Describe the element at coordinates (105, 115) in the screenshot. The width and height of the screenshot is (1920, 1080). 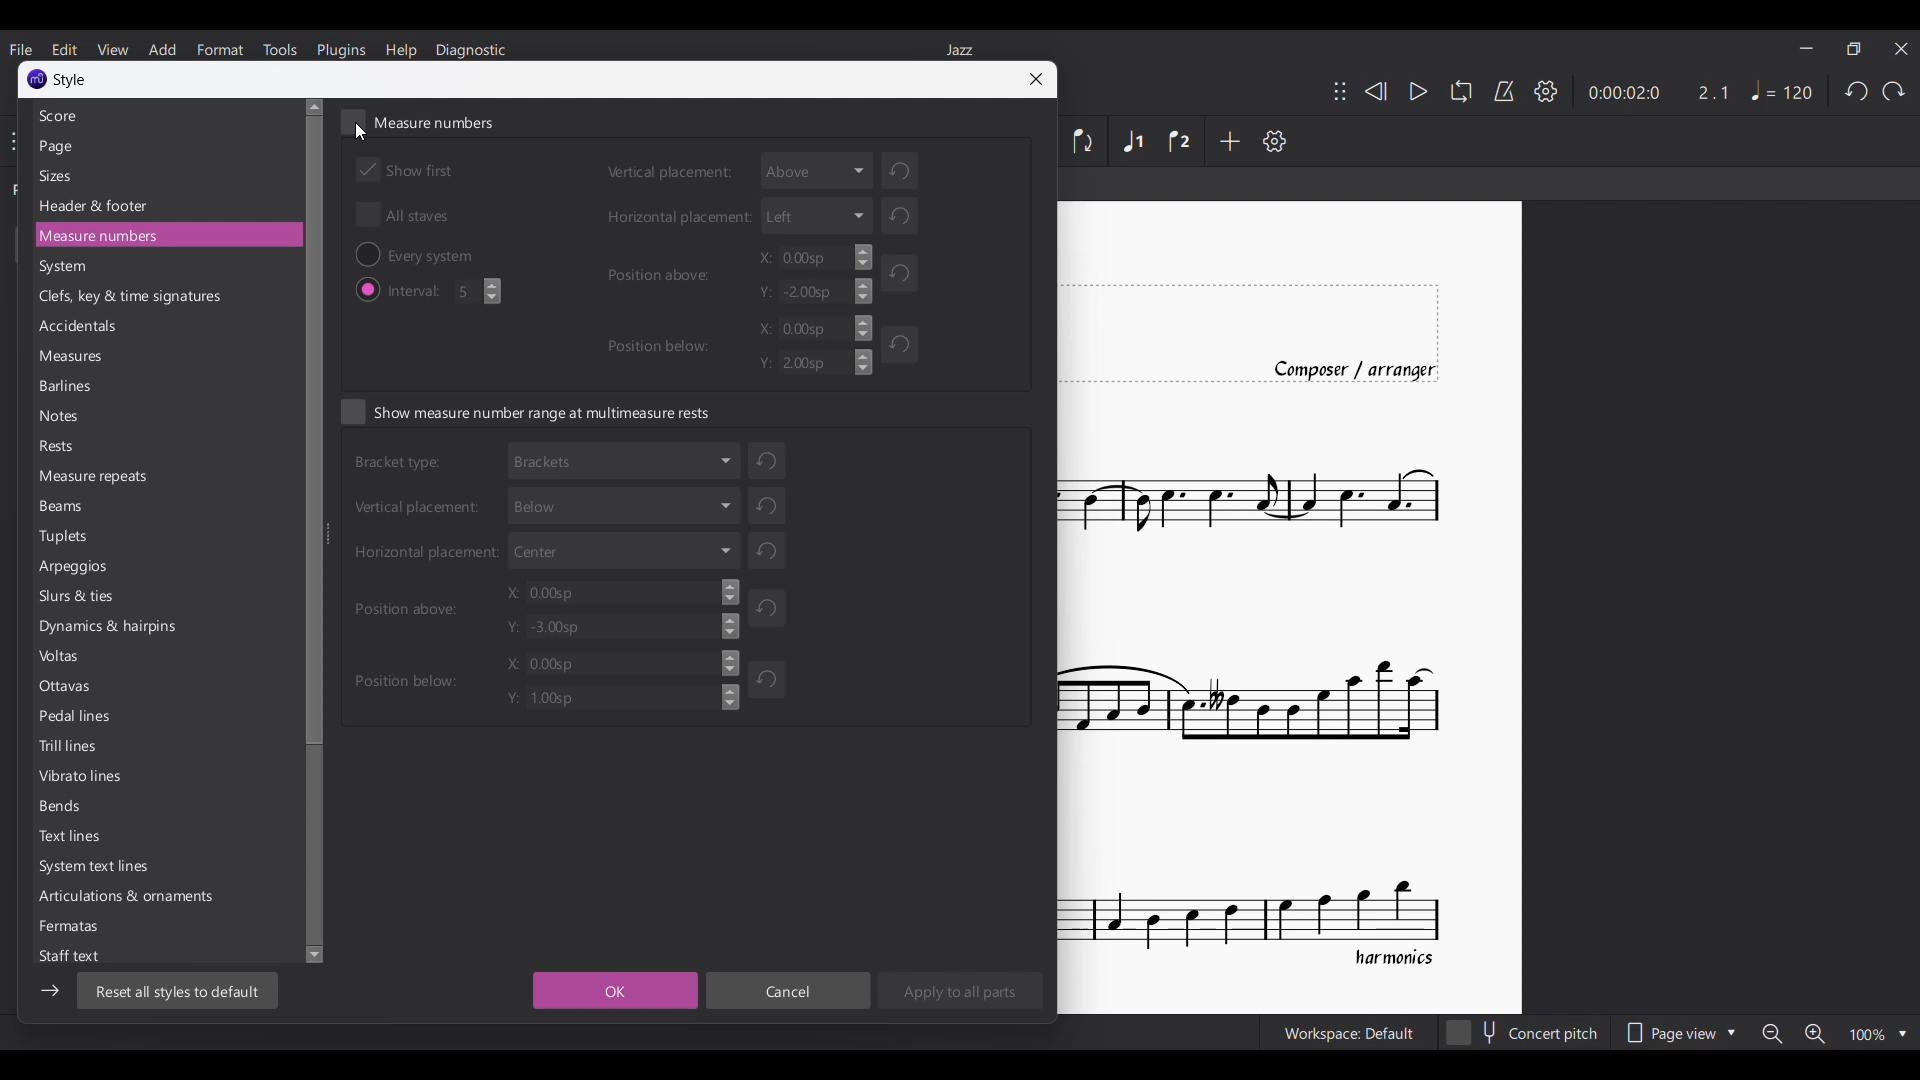
I see `Setting options under Styles` at that location.